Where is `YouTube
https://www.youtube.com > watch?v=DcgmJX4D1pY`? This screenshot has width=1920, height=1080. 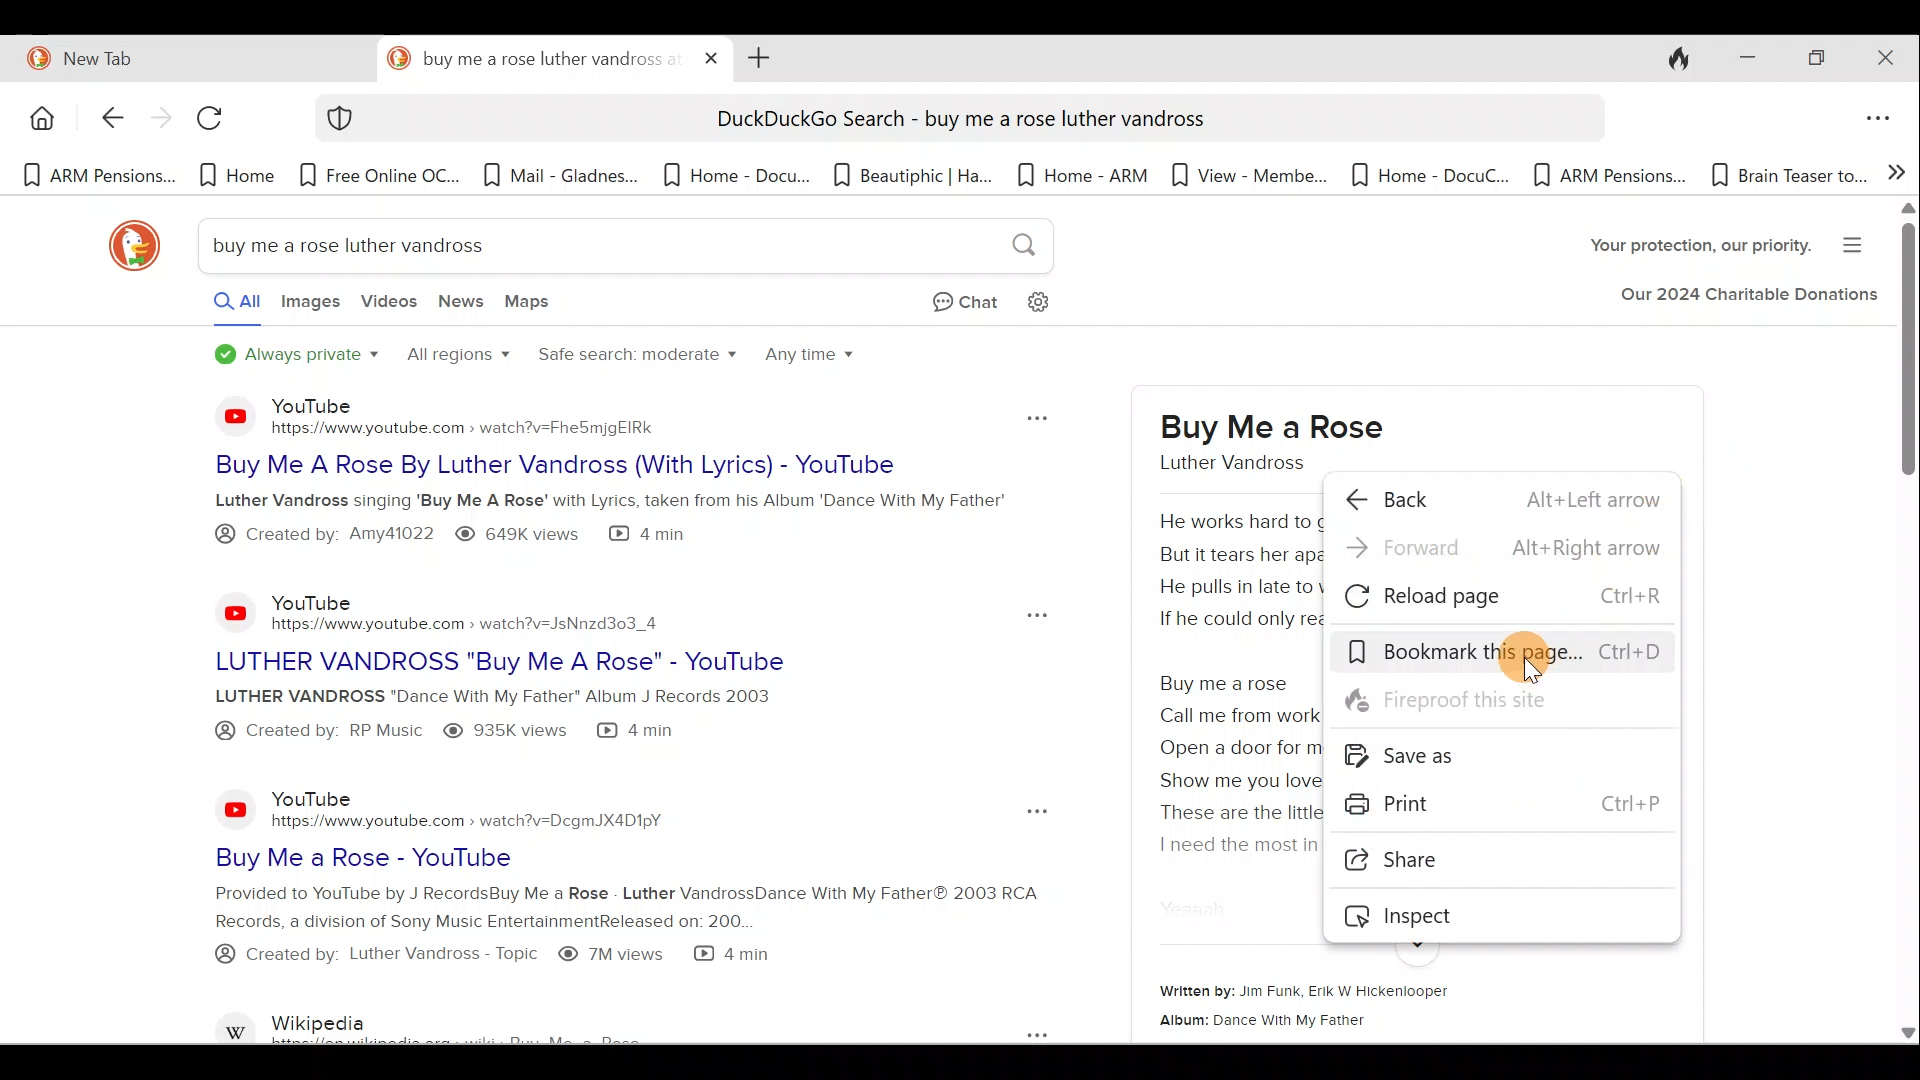
YouTube
https://www.youtube.com > watch?v=DcgmJX4D1pY is located at coordinates (478, 808).